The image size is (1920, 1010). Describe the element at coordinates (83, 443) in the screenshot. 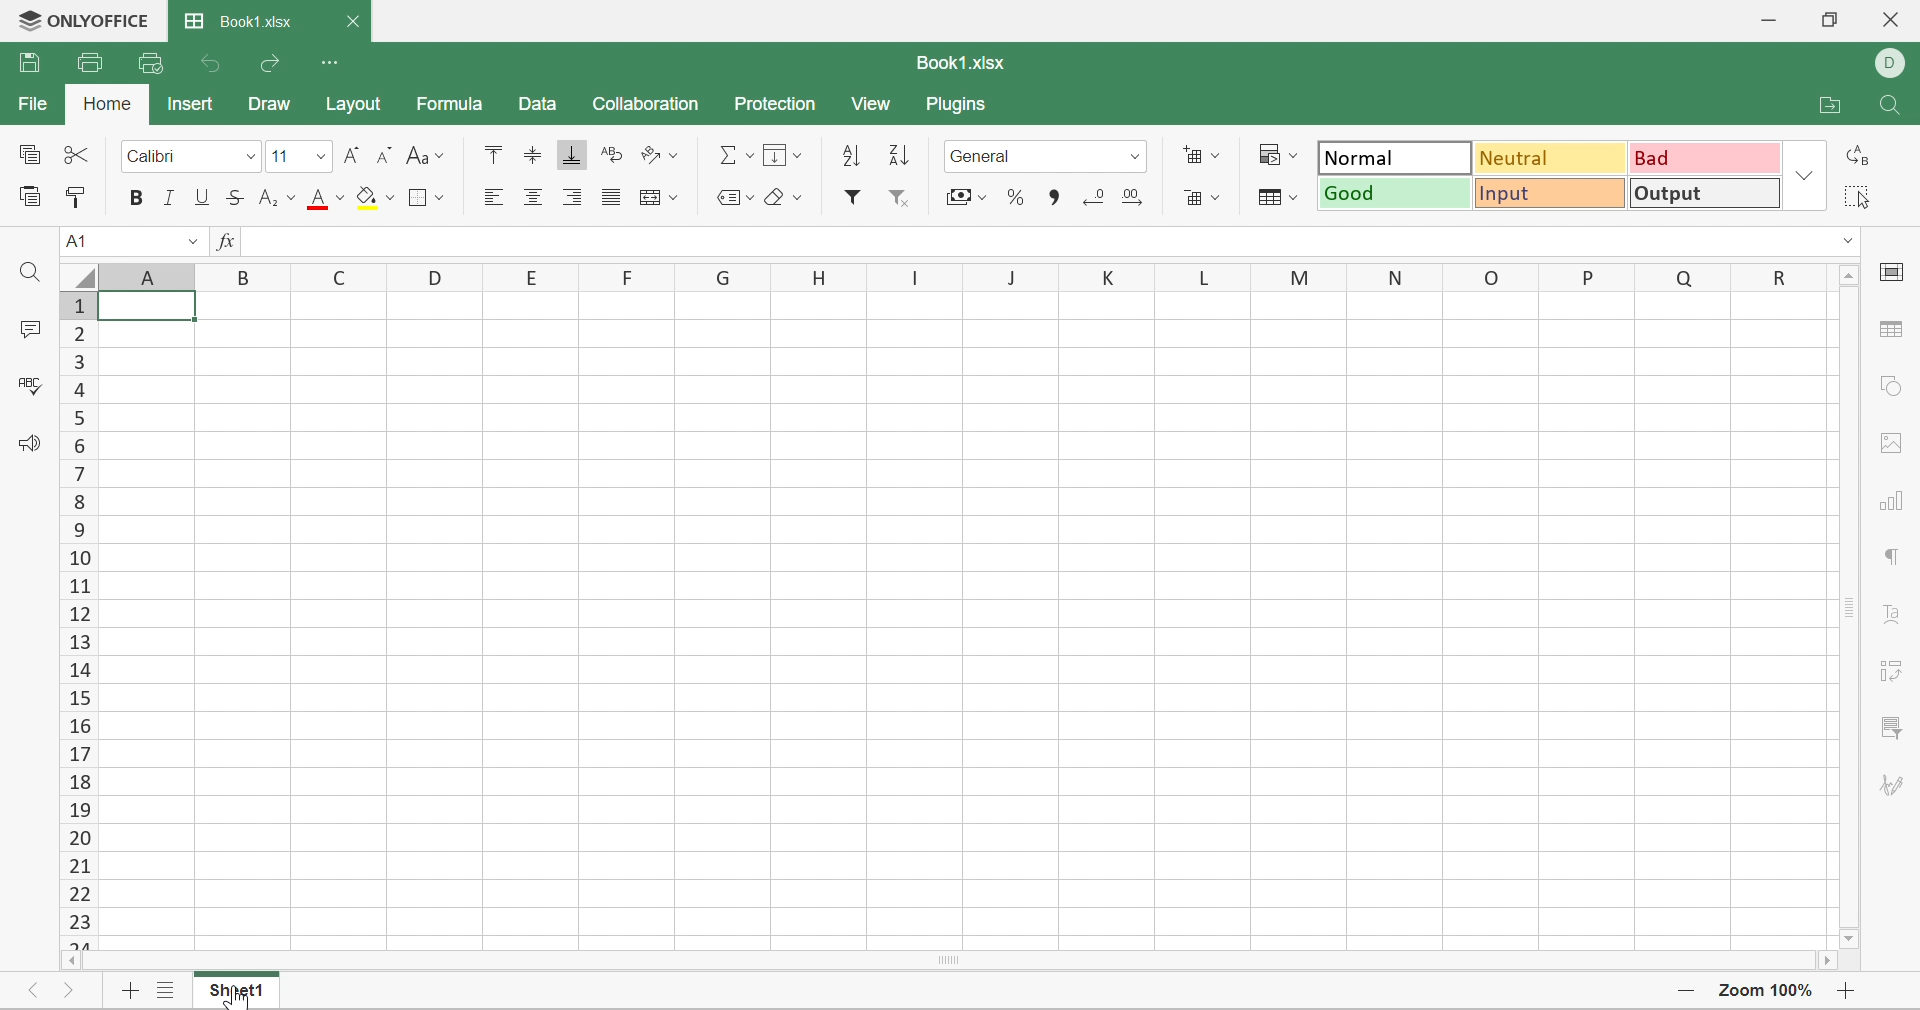

I see `6` at that location.